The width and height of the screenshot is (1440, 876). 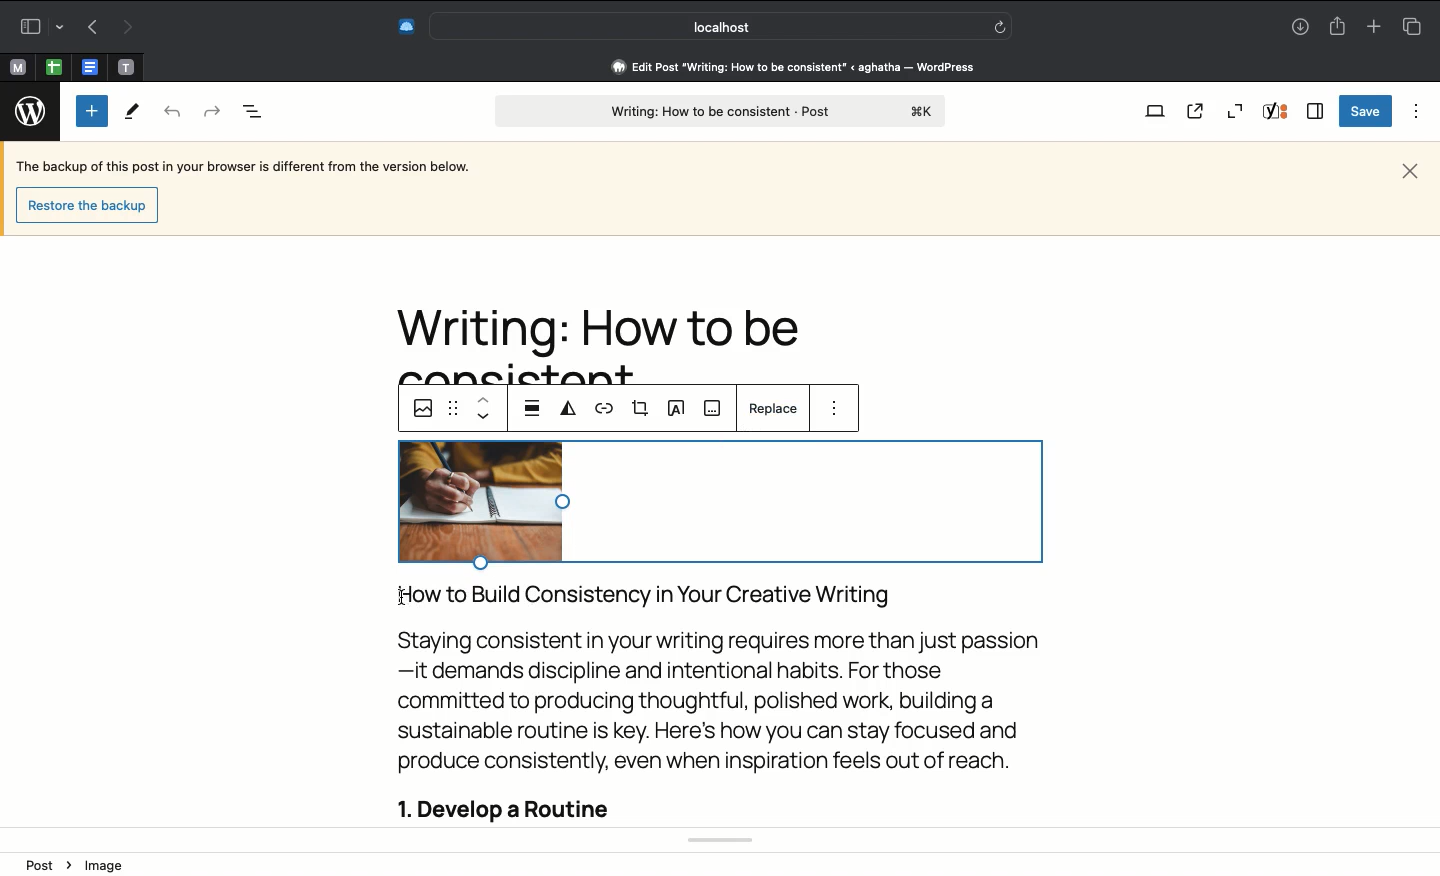 I want to click on Duotone filter, so click(x=568, y=408).